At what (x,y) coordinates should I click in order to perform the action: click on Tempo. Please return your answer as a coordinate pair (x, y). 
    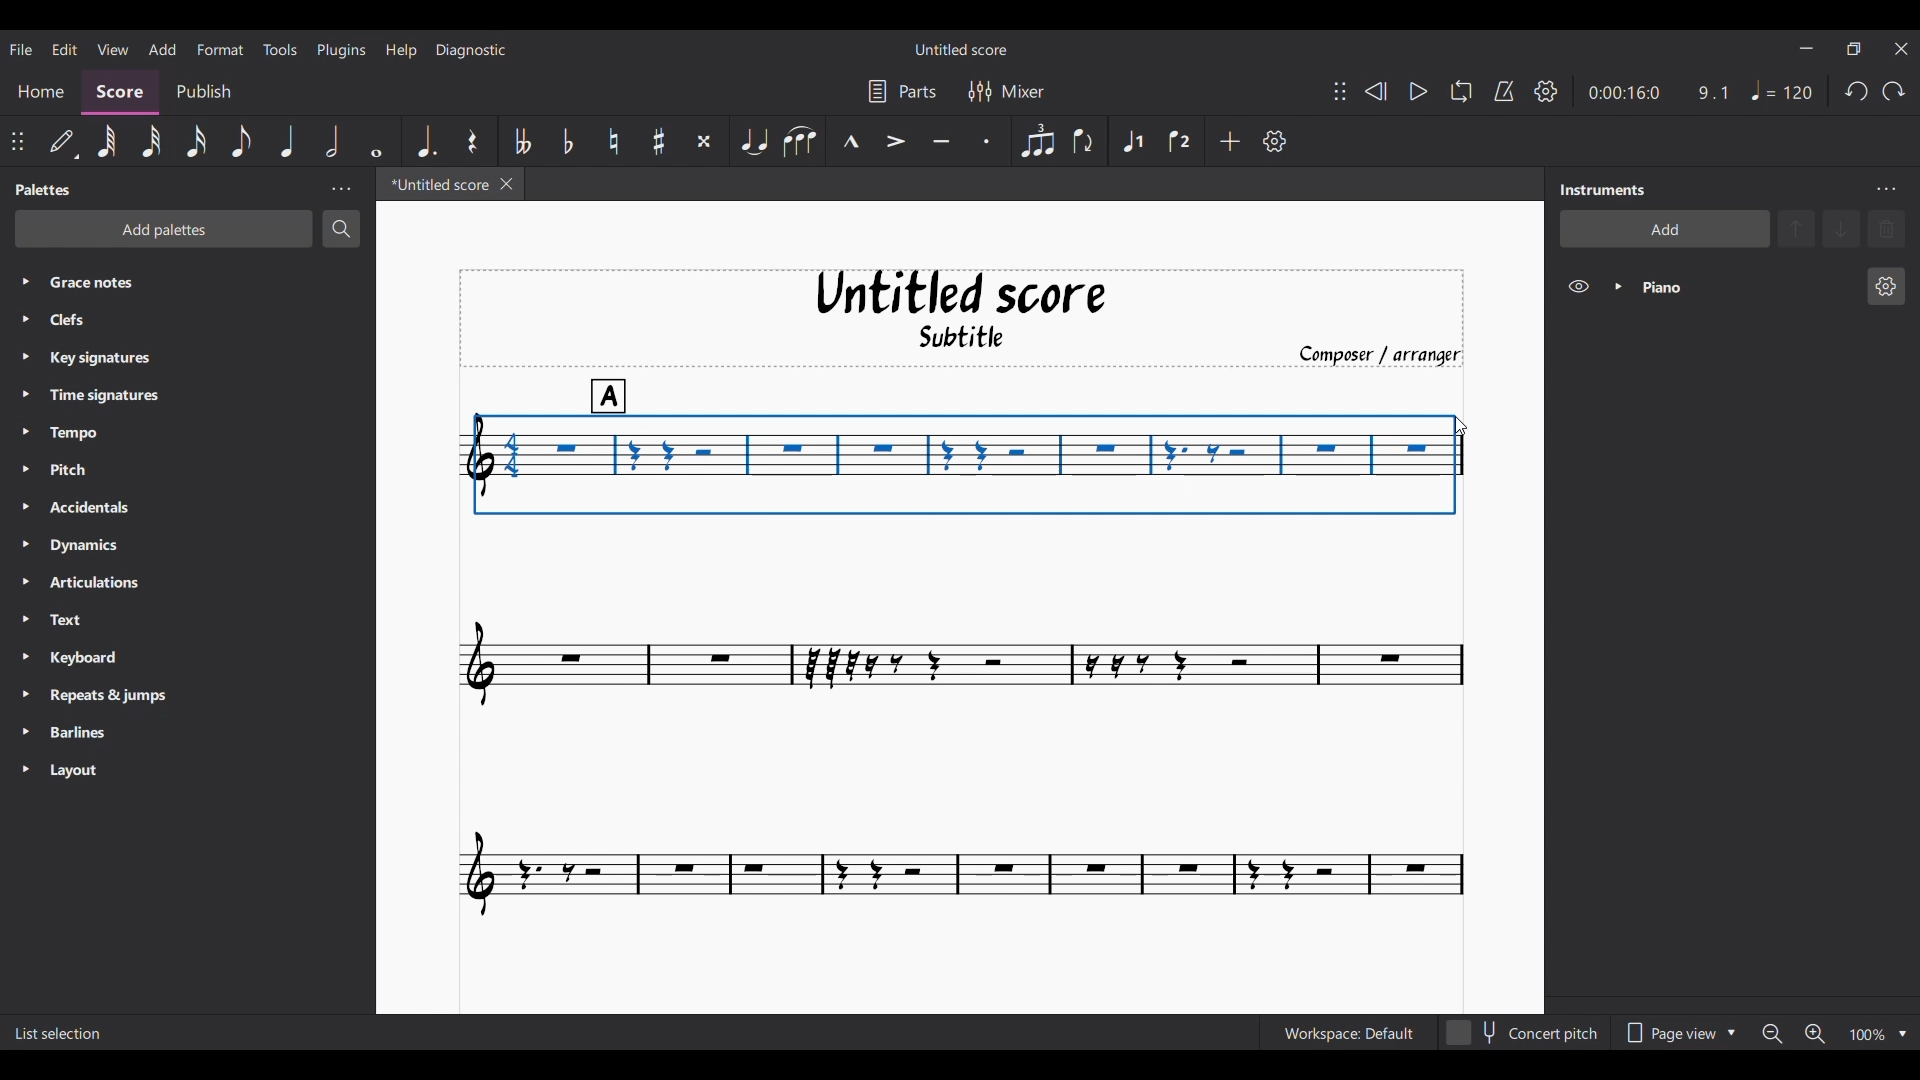
    Looking at the image, I should click on (112, 434).